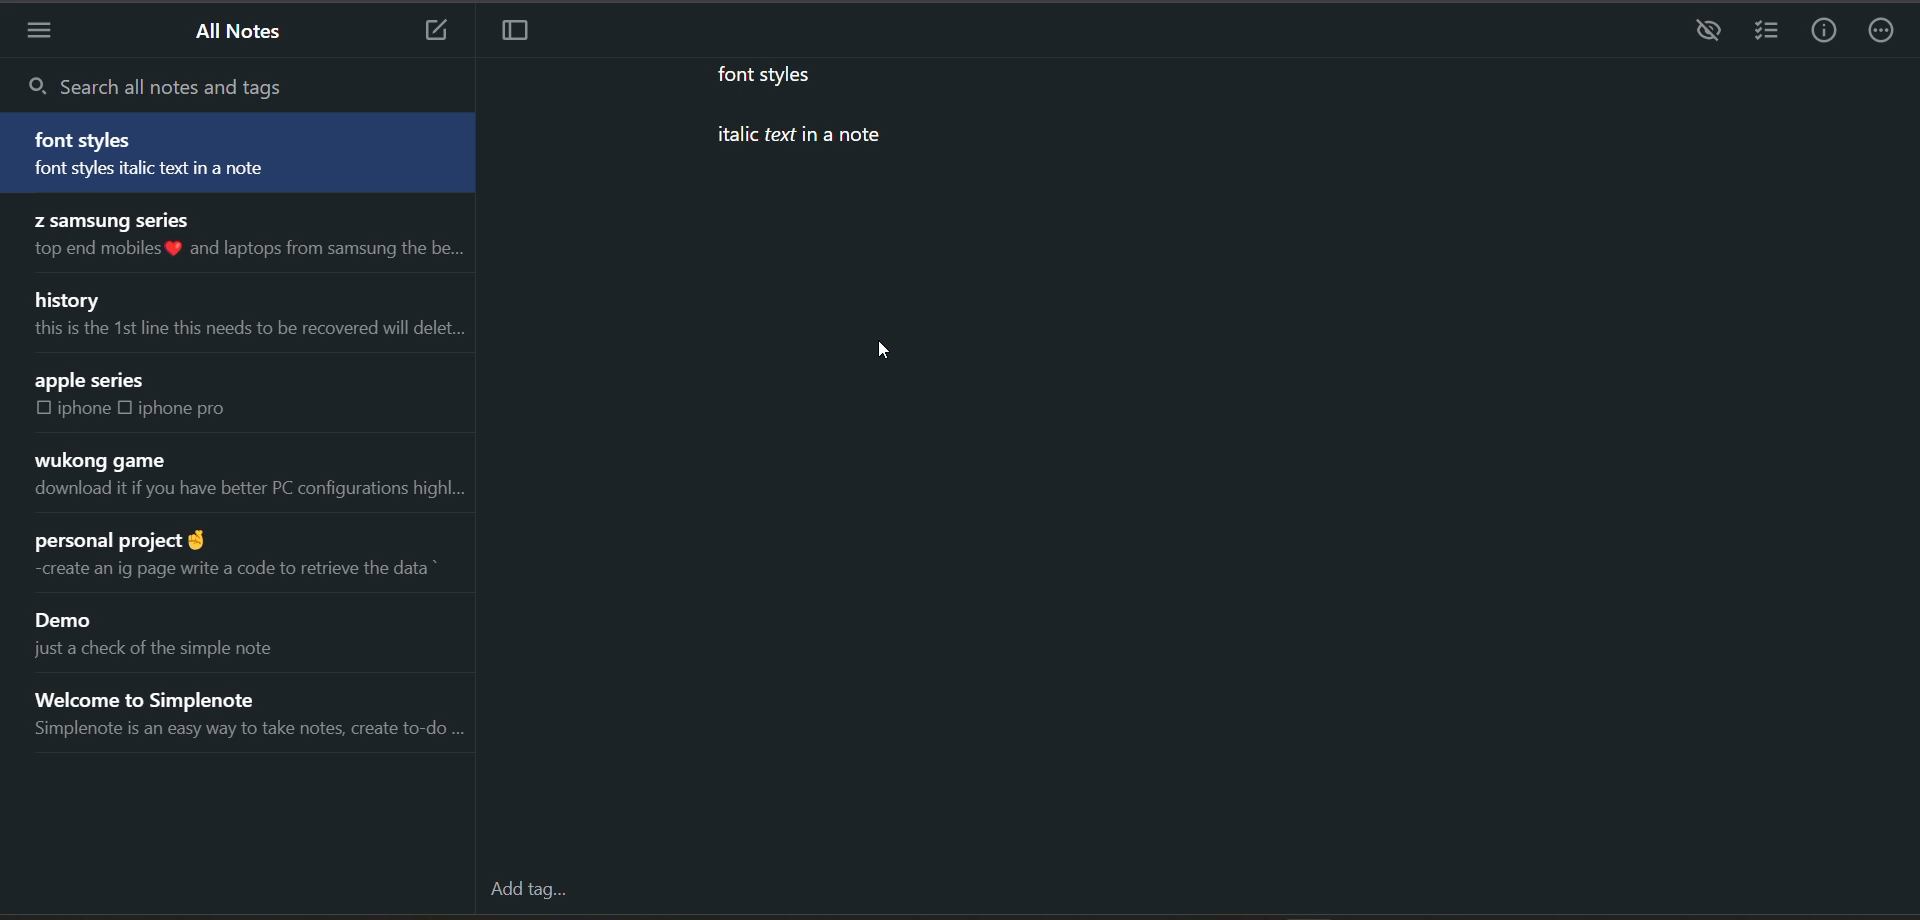  What do you see at coordinates (239, 152) in the screenshot?
I see `note title and preview` at bounding box center [239, 152].